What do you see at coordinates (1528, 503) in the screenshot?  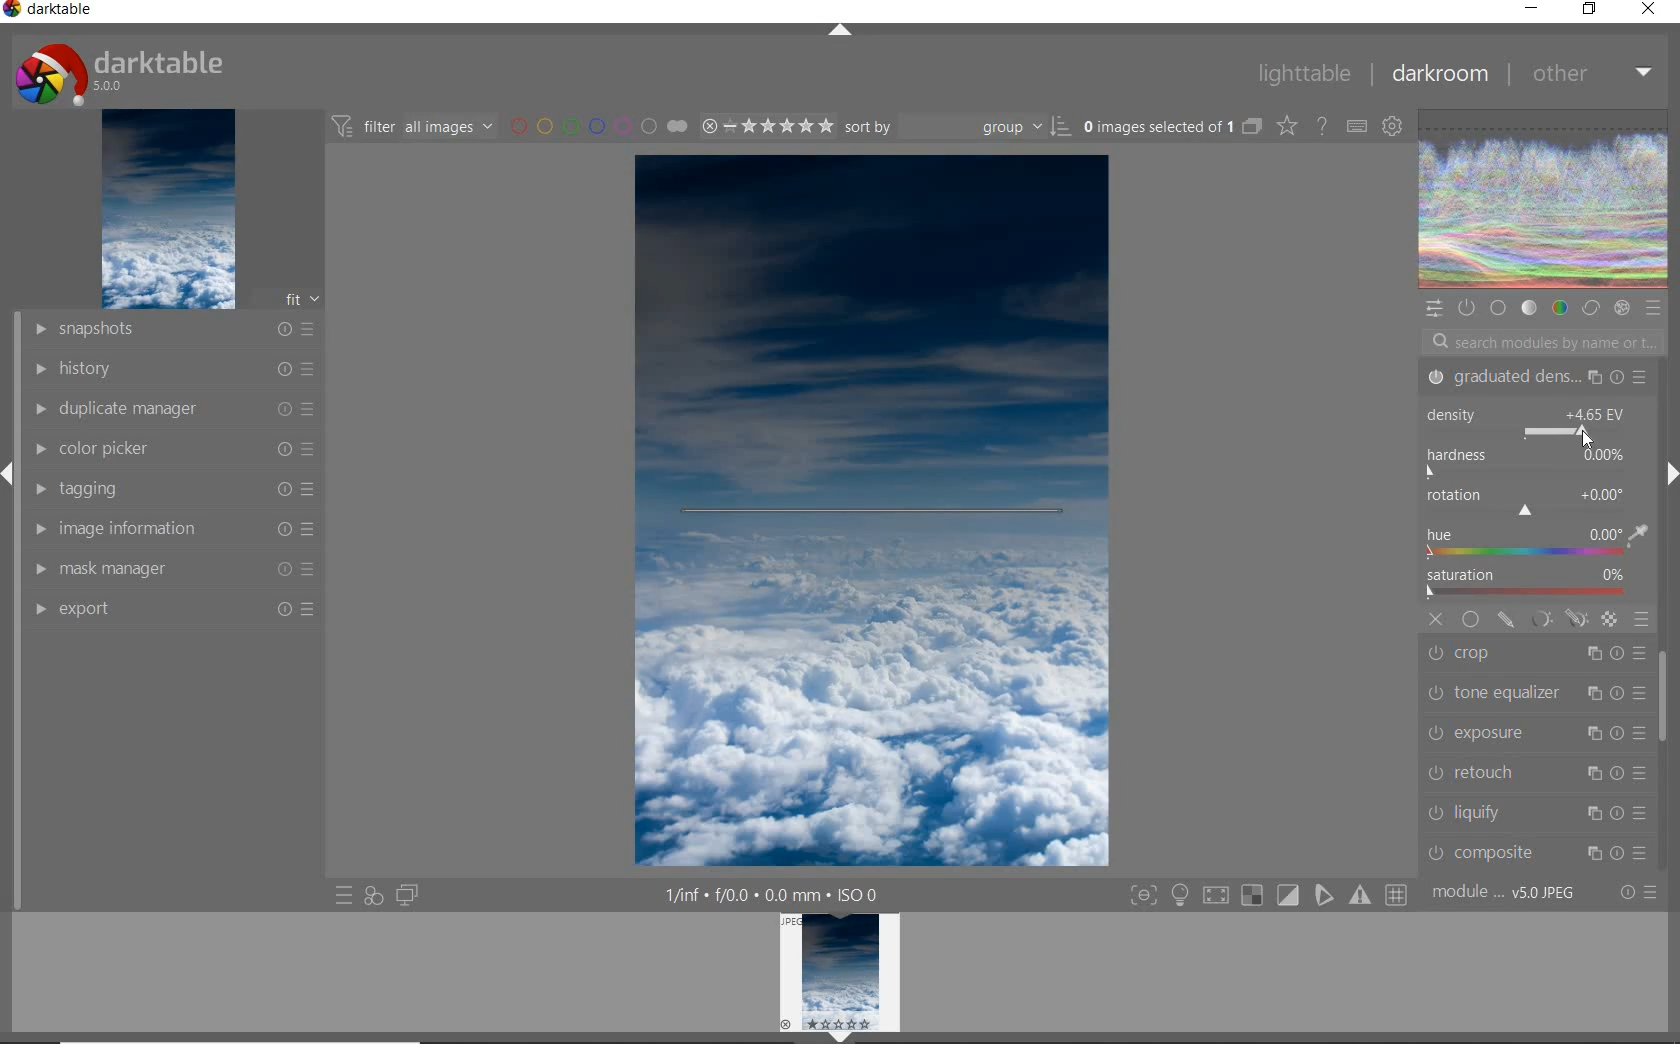 I see `ROTATION` at bounding box center [1528, 503].